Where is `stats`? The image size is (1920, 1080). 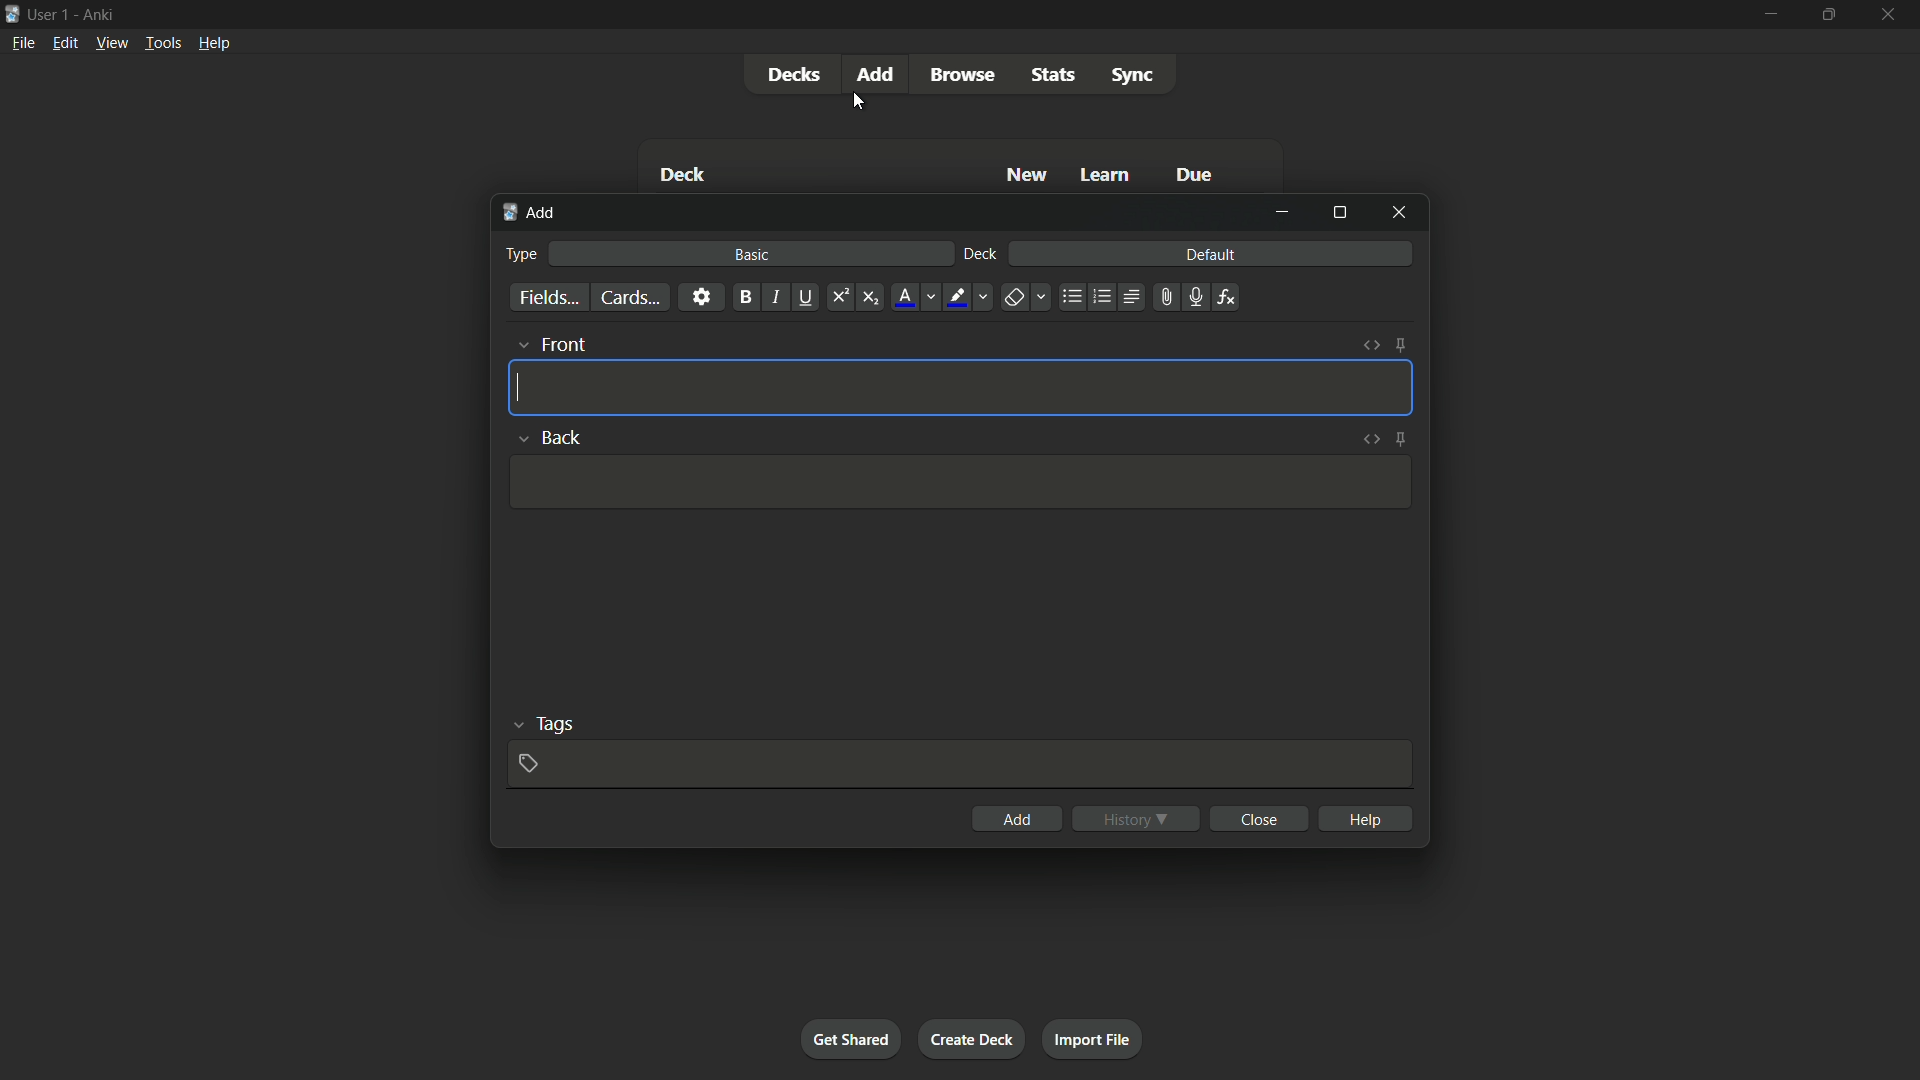 stats is located at coordinates (1055, 75).